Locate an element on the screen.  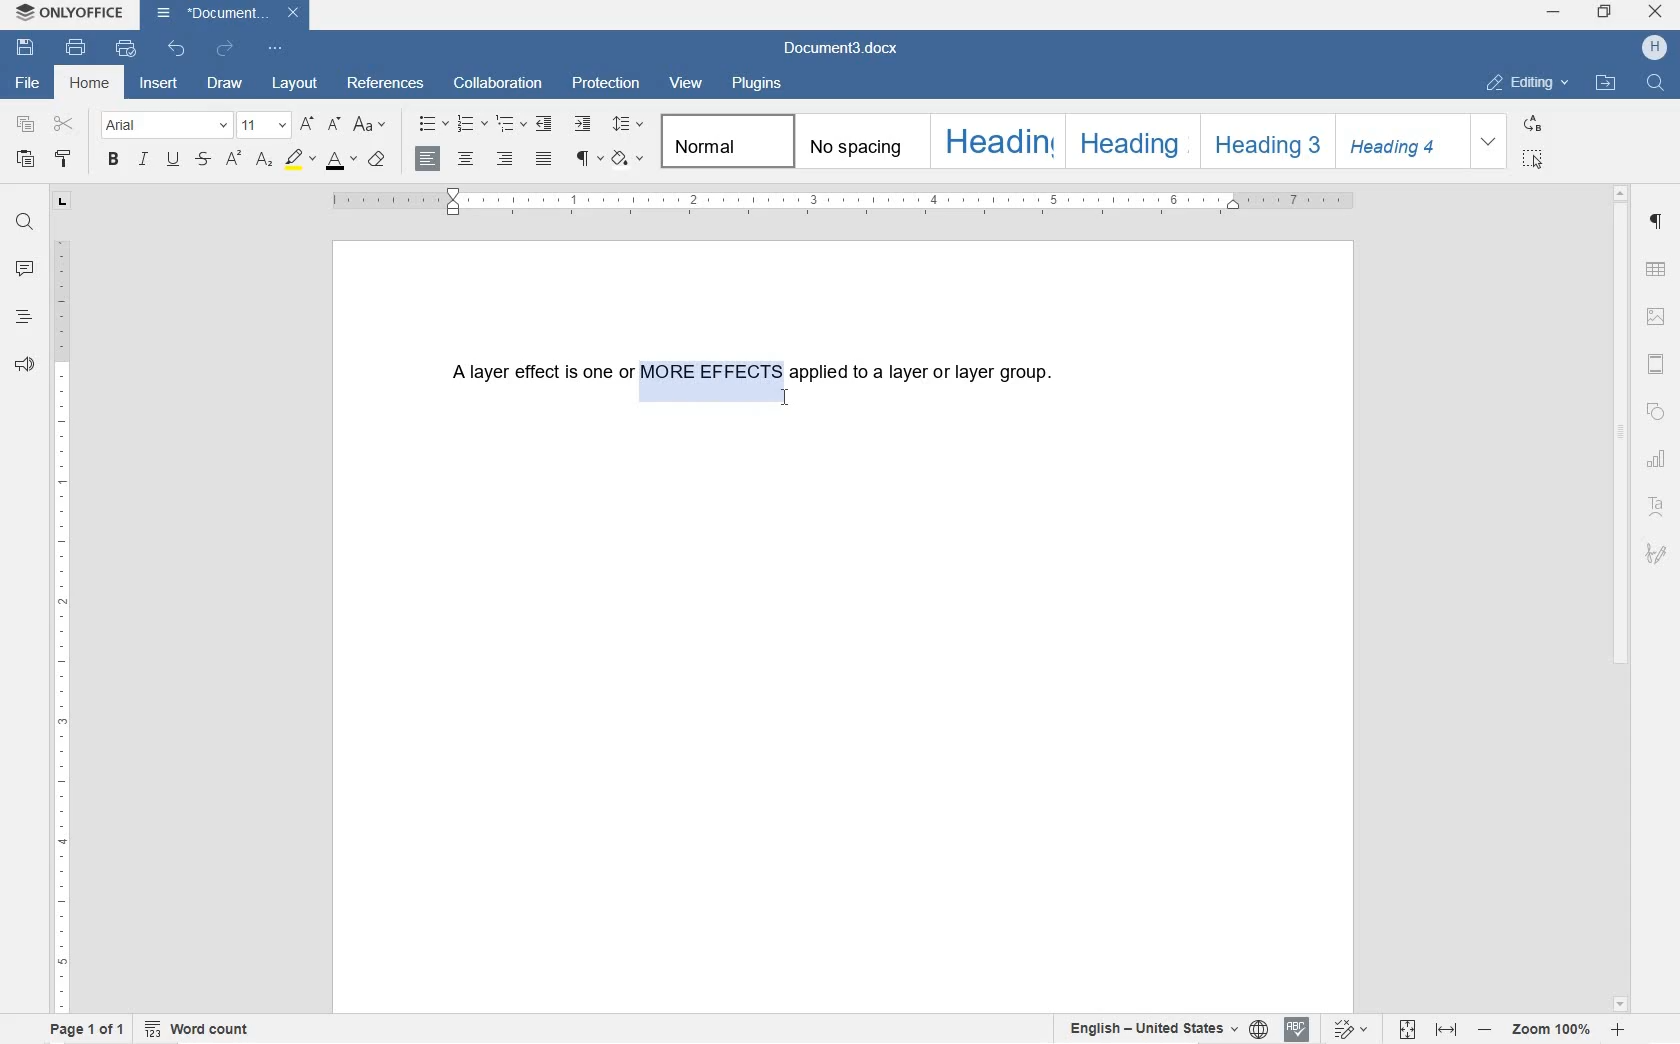
REPLACE is located at coordinates (1533, 123).